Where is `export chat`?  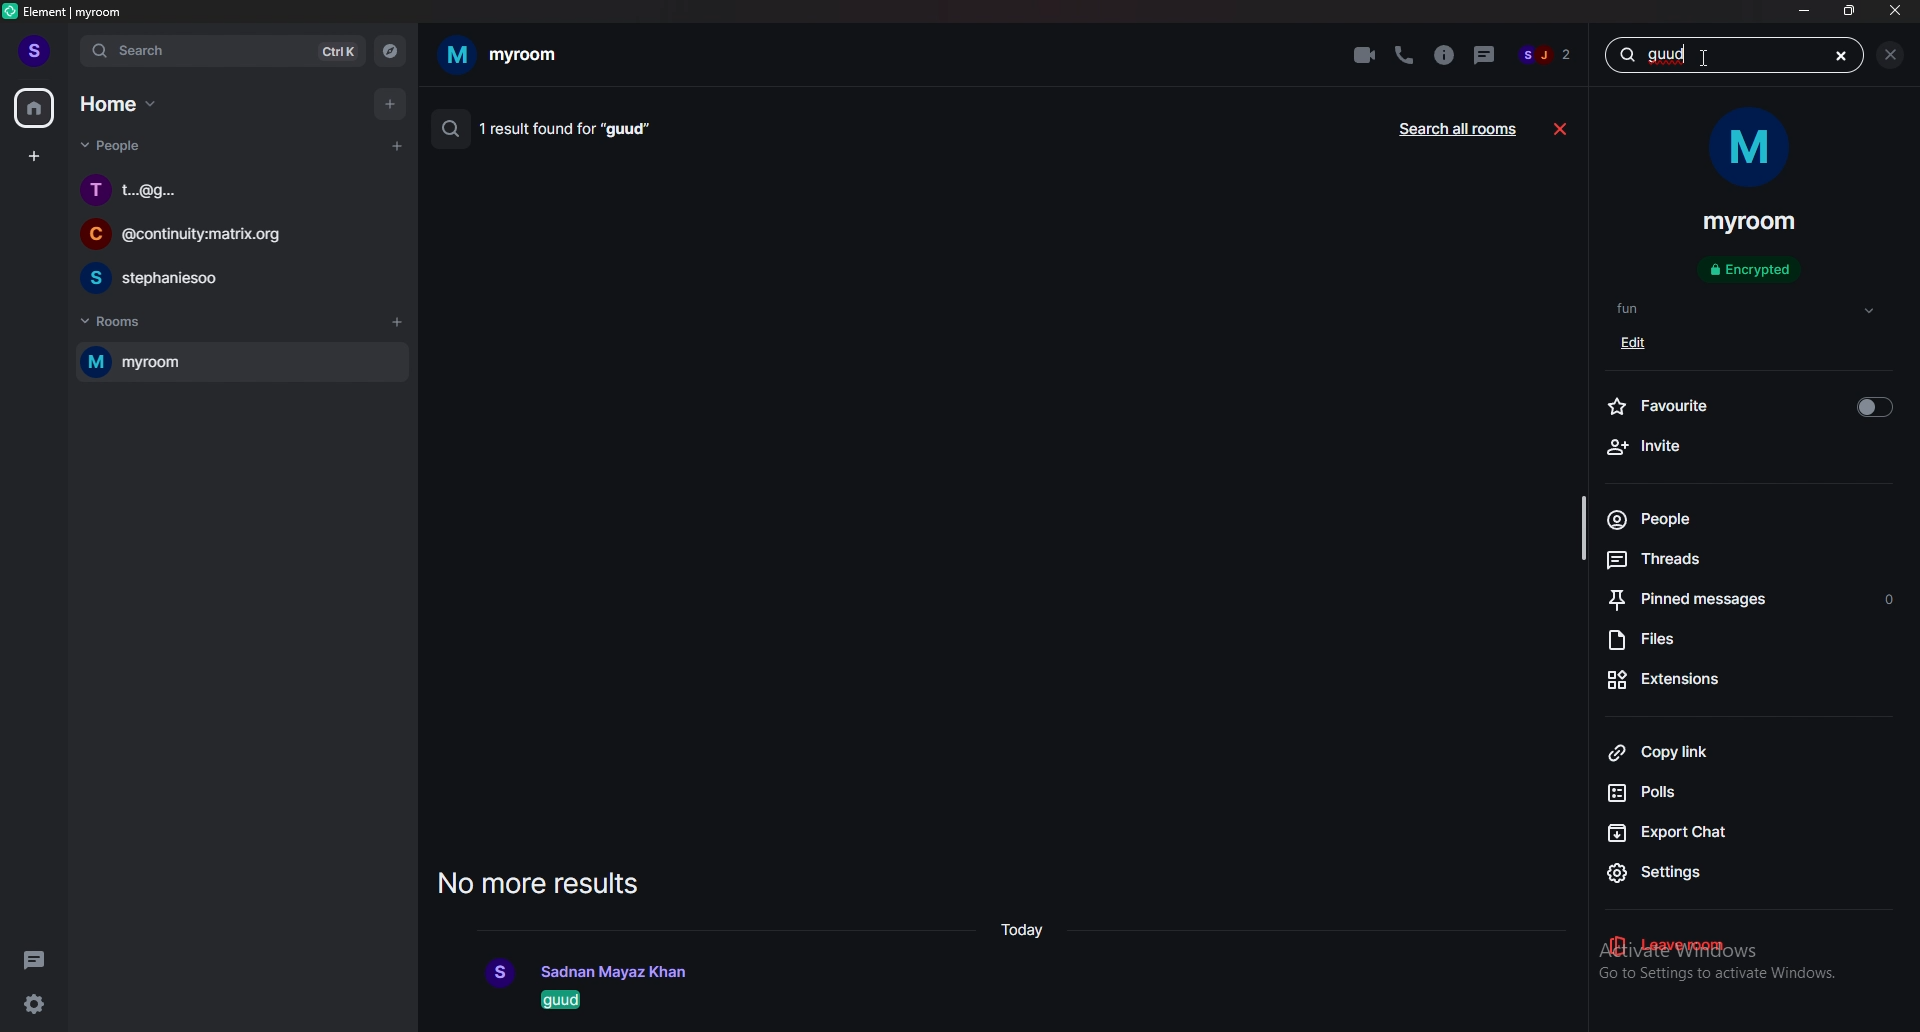 export chat is located at coordinates (1712, 834).